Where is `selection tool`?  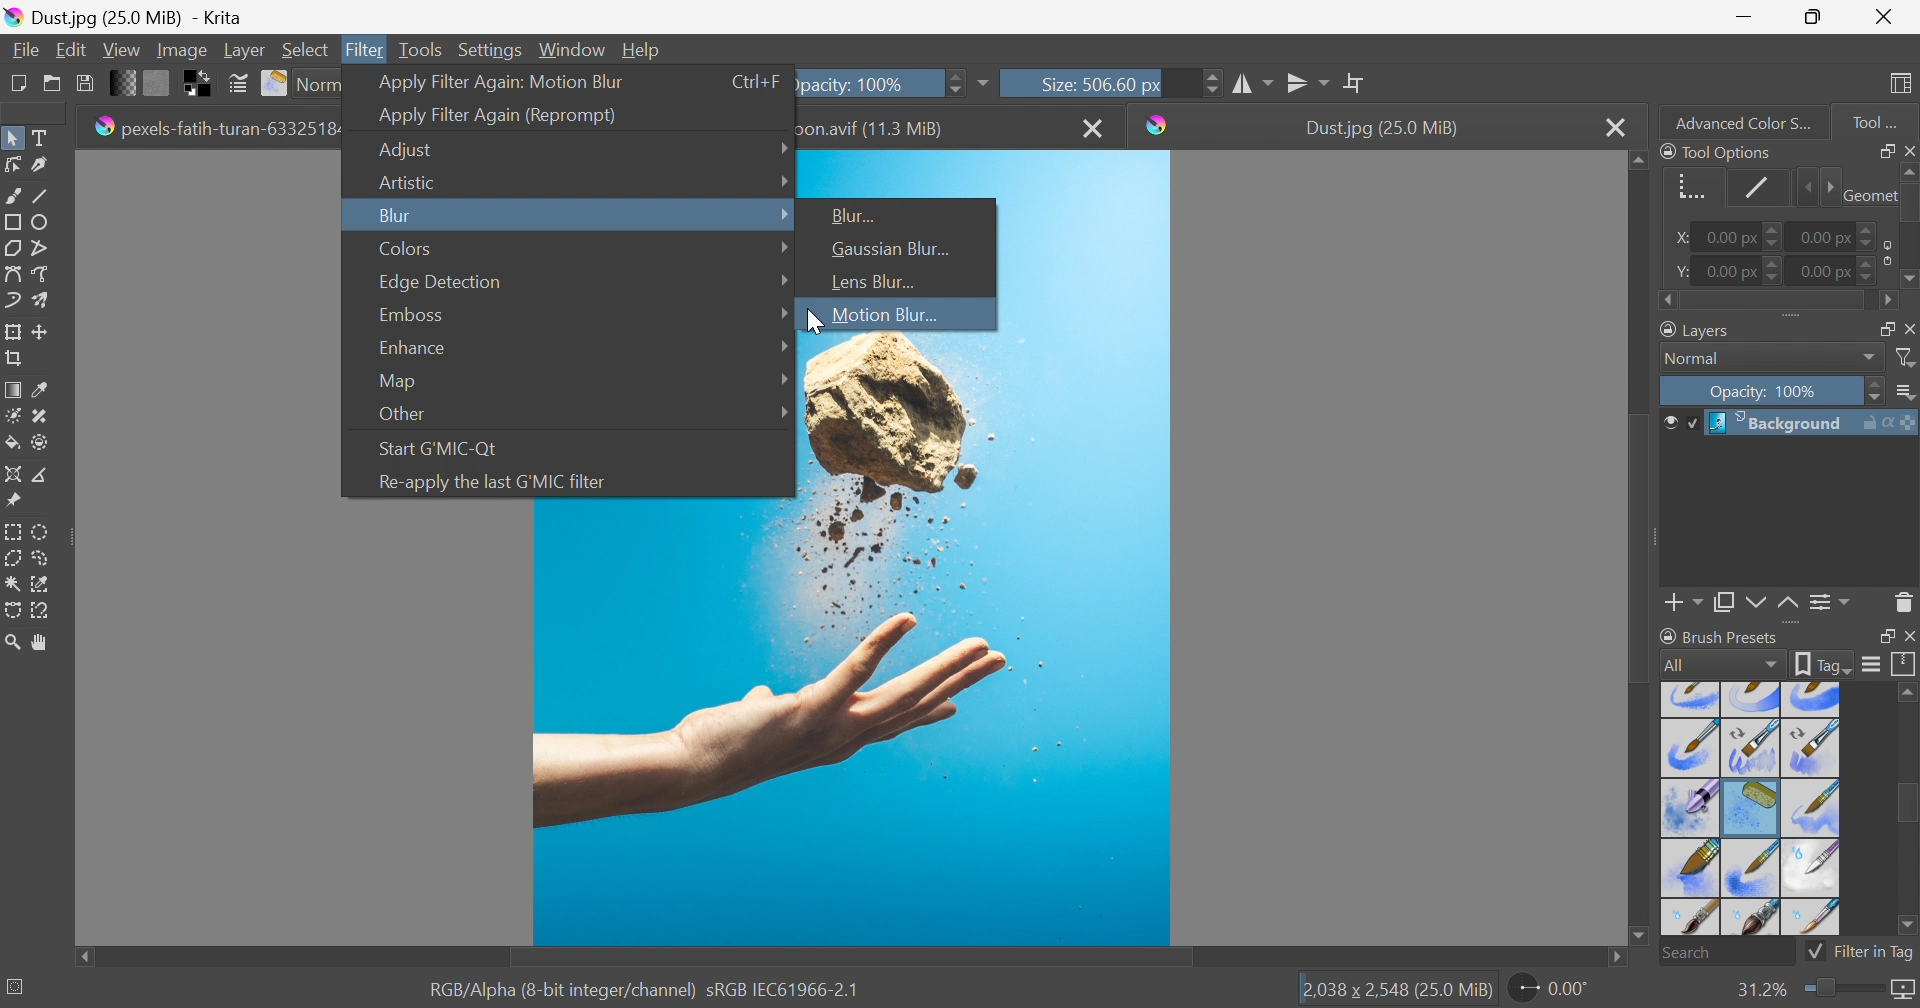
selection tool is located at coordinates (46, 582).